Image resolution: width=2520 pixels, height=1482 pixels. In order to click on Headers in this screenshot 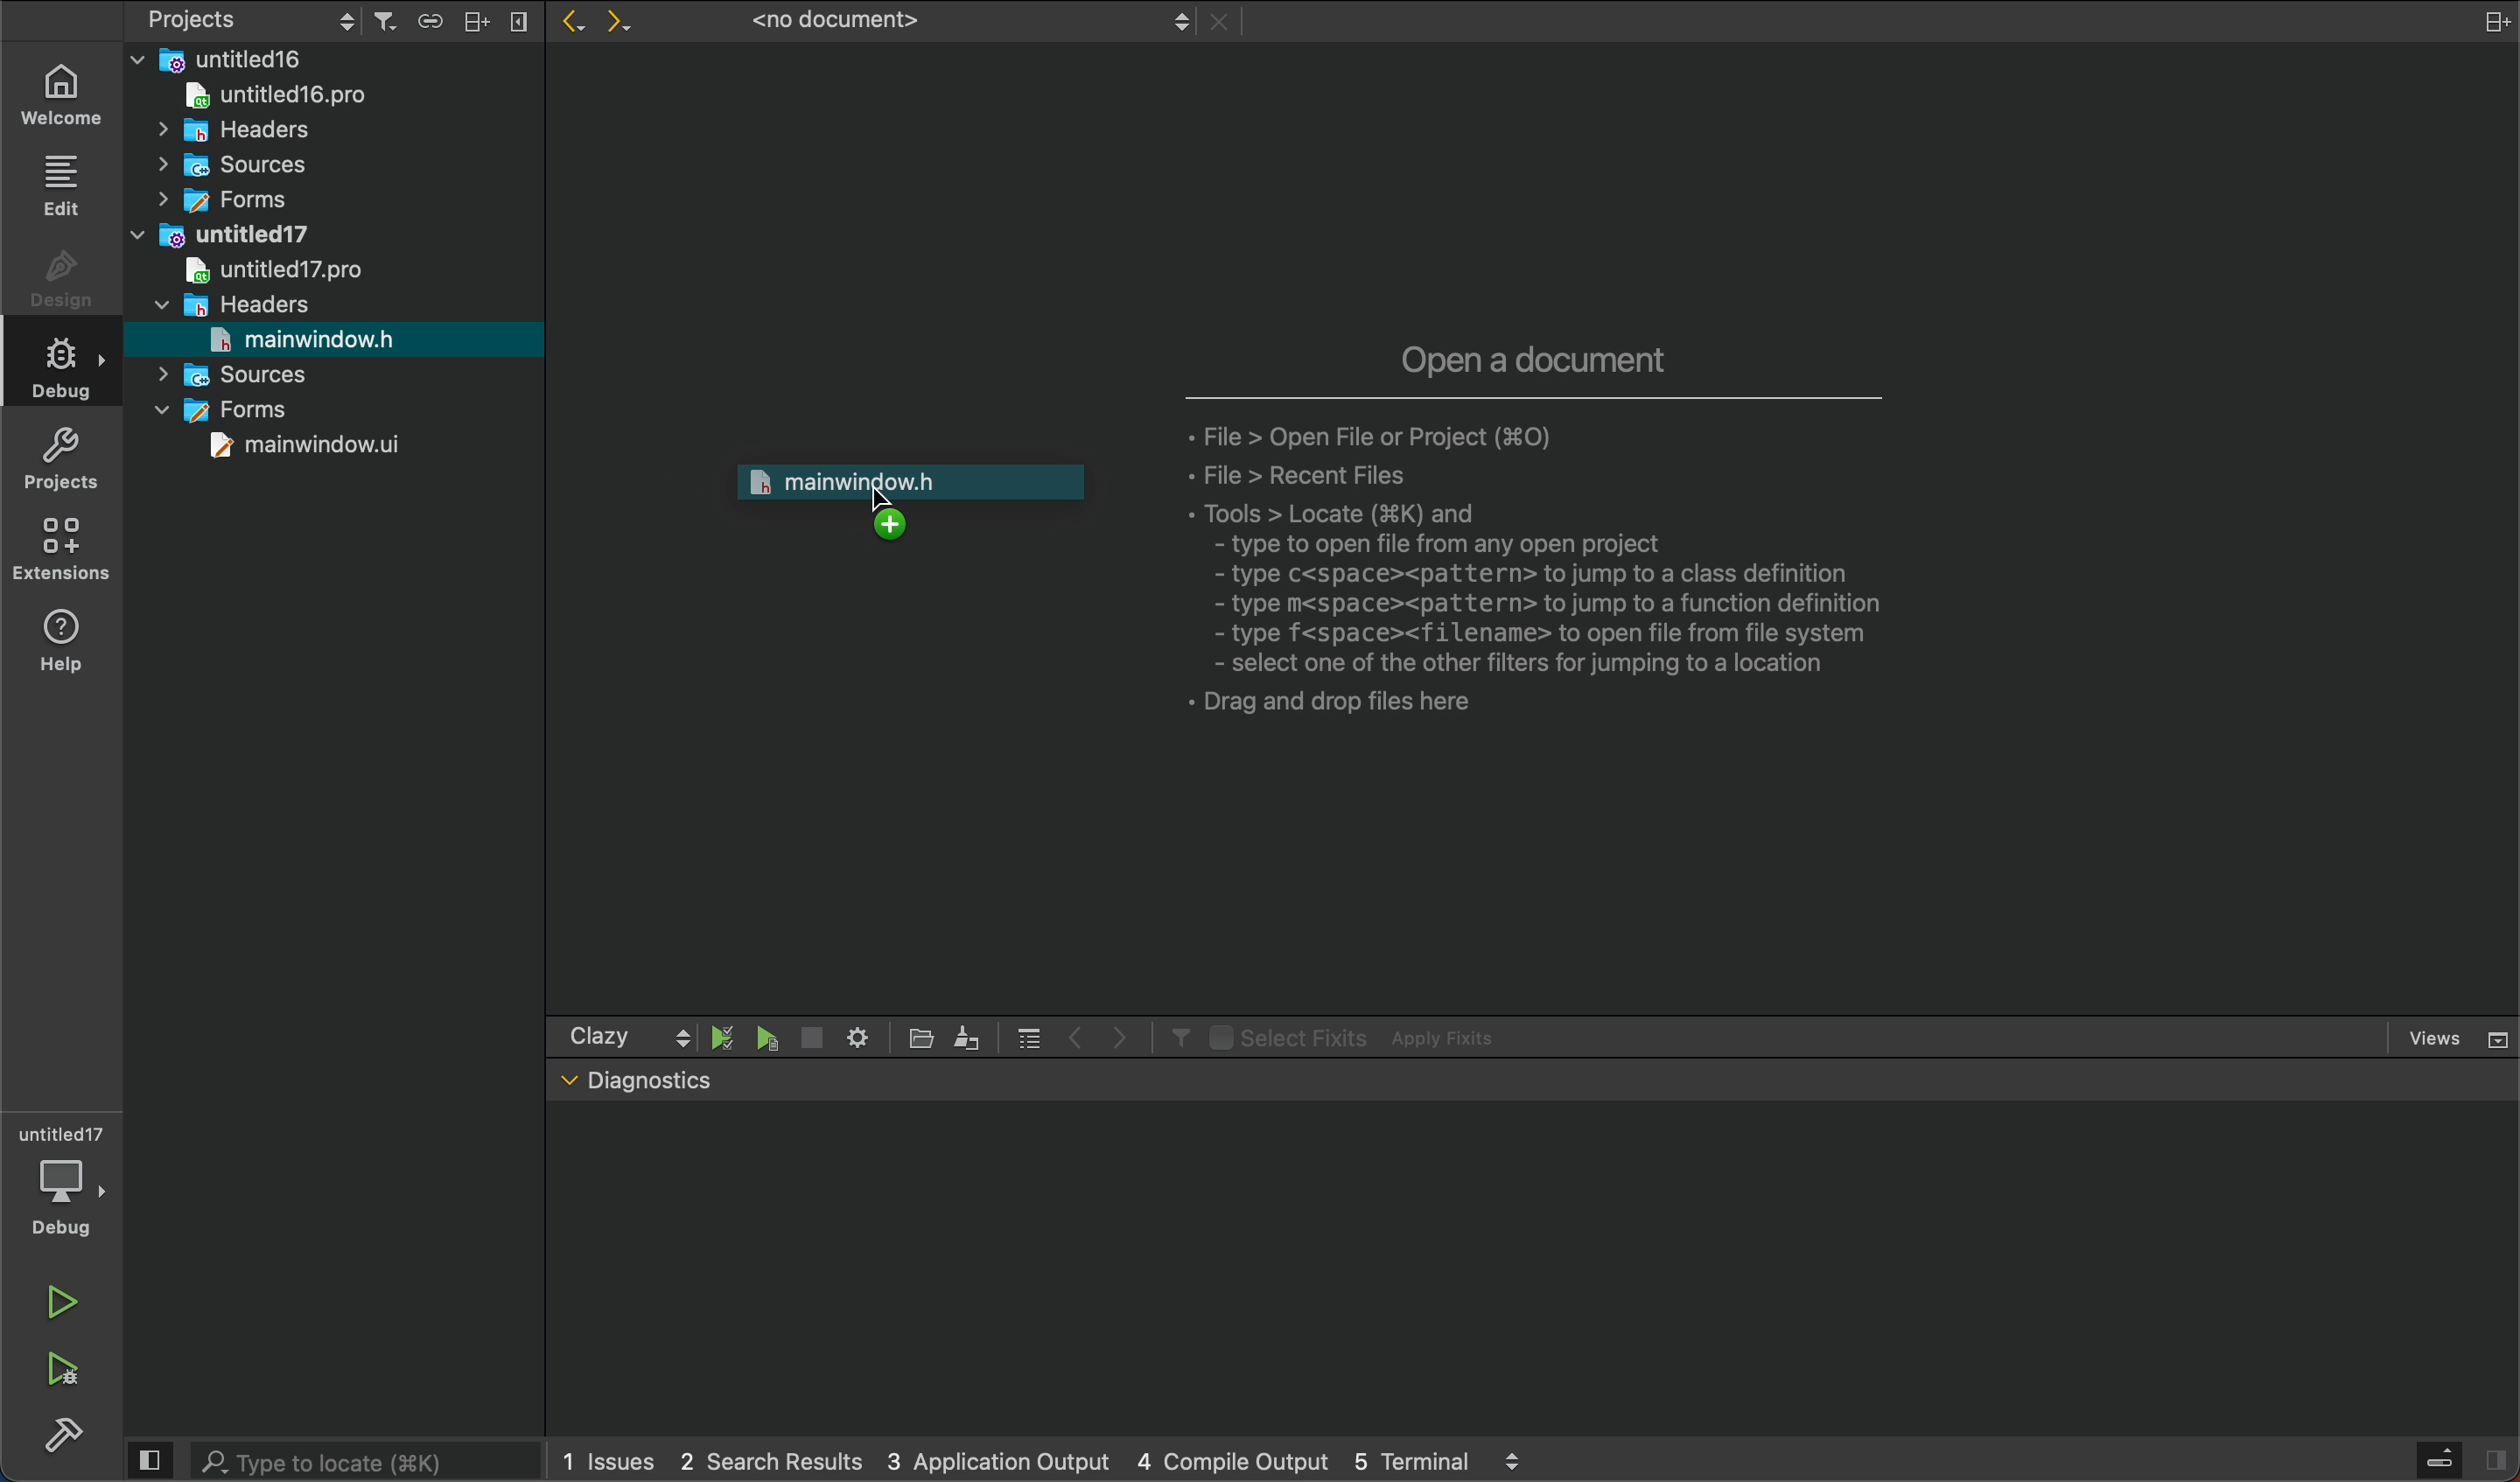, I will do `click(219, 127)`.